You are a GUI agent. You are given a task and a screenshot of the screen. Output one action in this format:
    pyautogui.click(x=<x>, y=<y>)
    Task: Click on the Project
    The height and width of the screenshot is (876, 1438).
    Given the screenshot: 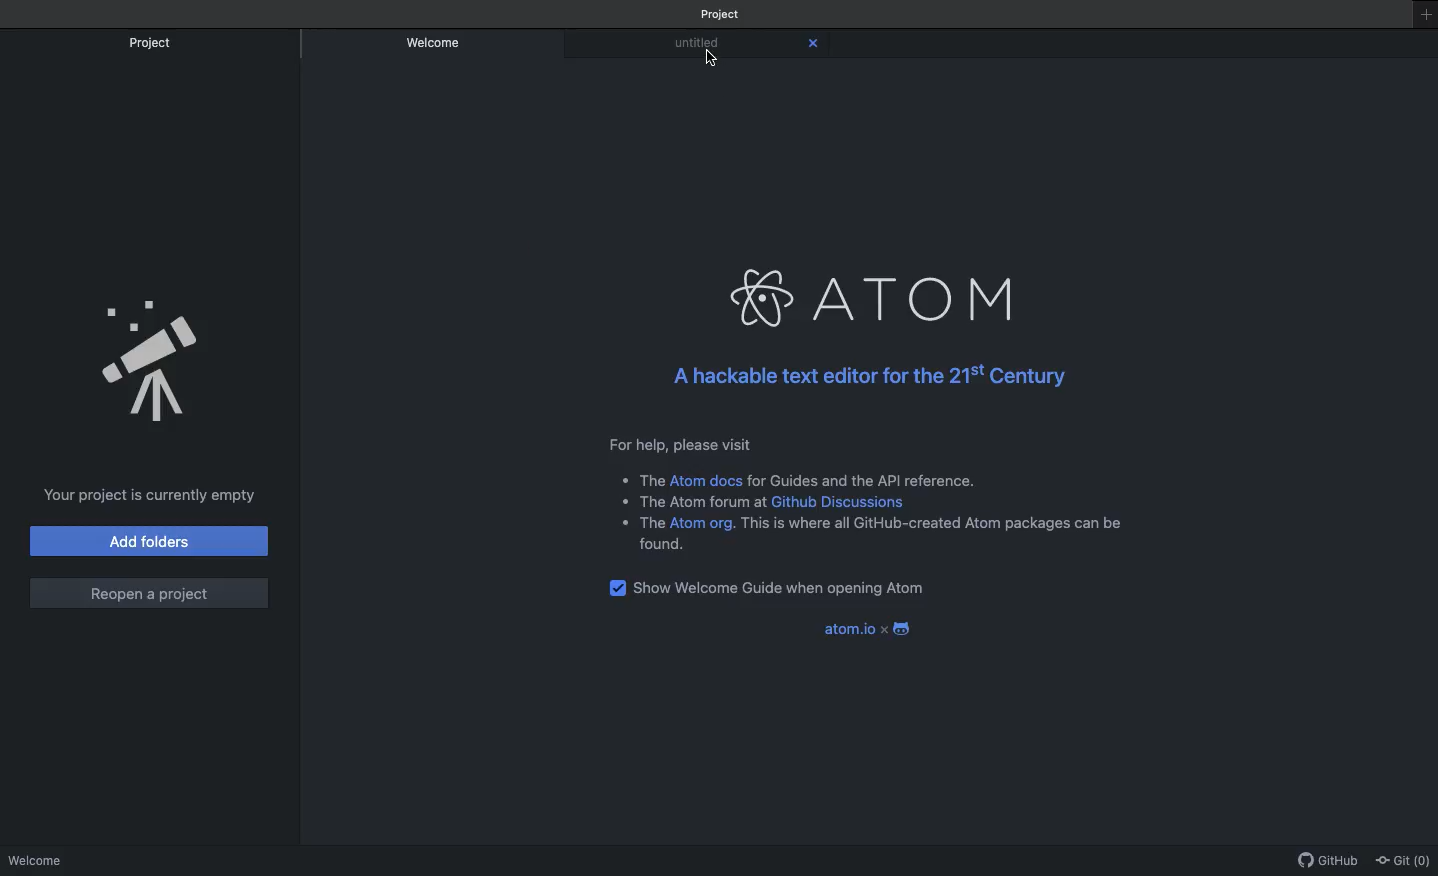 What is the action you would take?
    pyautogui.click(x=151, y=45)
    